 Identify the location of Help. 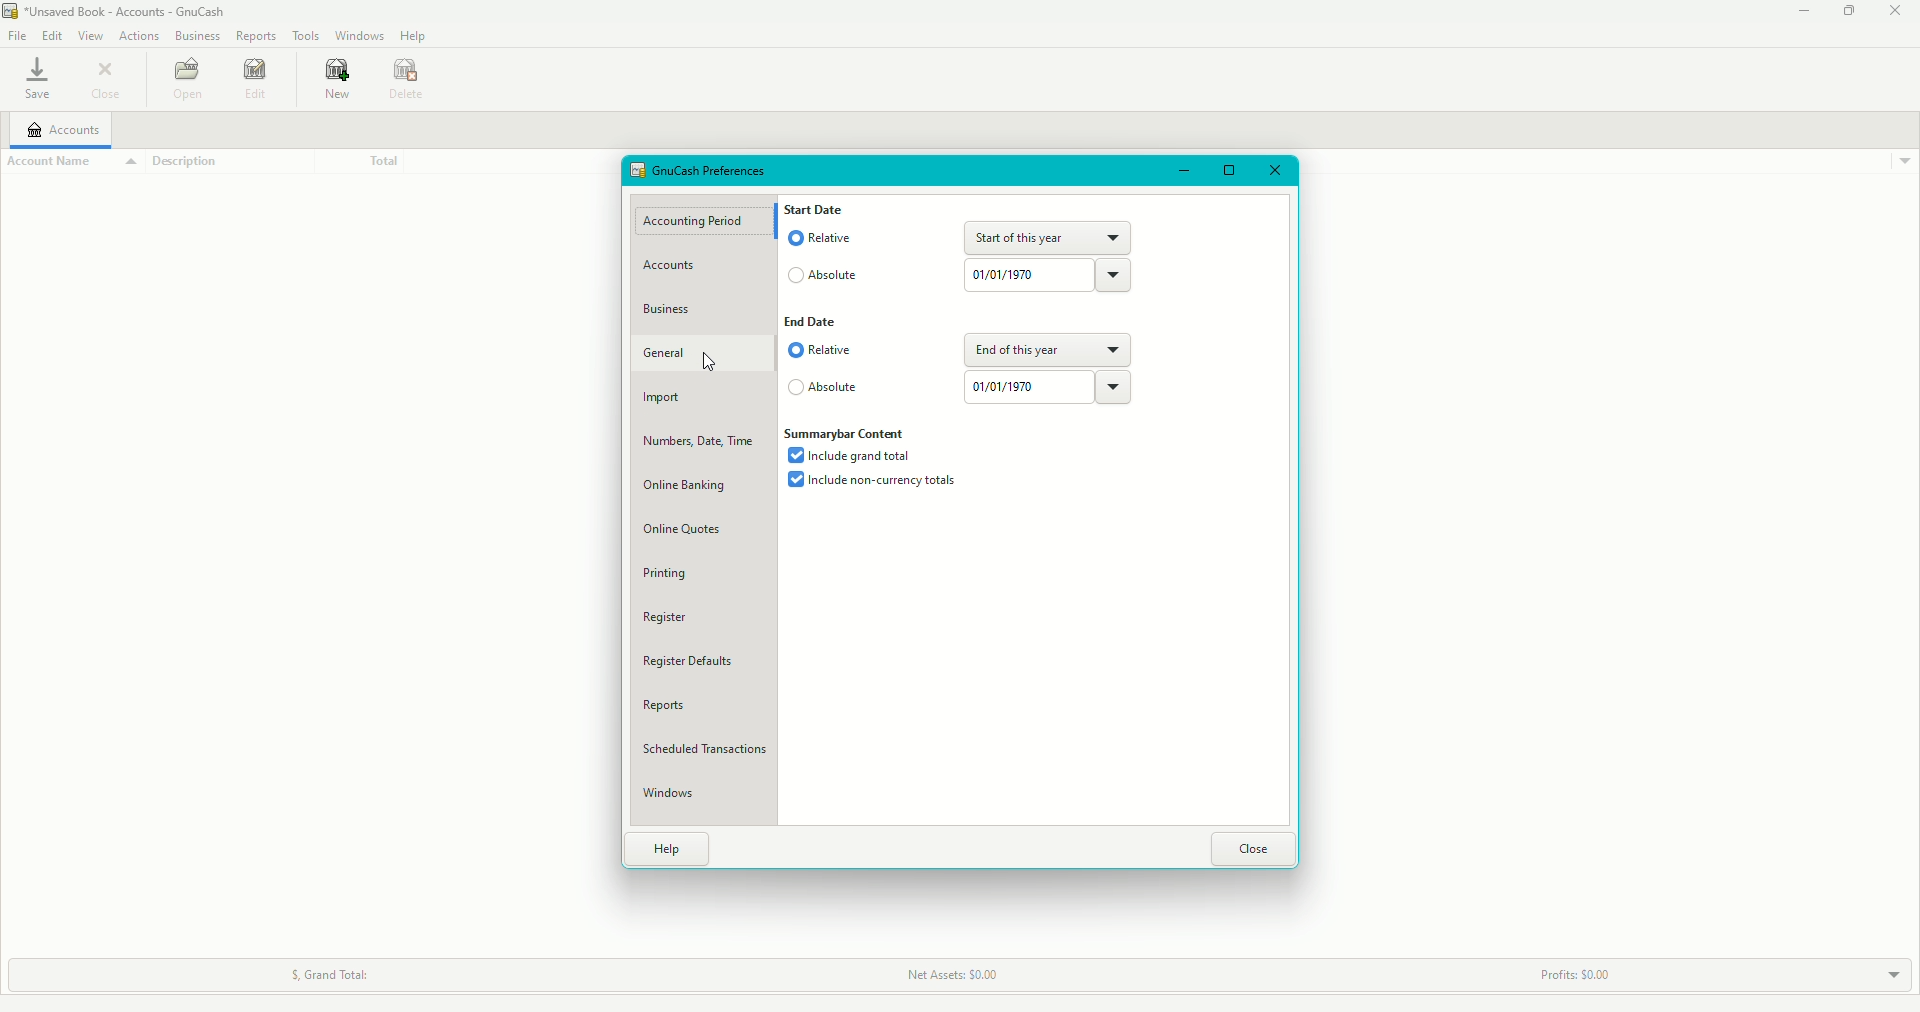
(416, 36).